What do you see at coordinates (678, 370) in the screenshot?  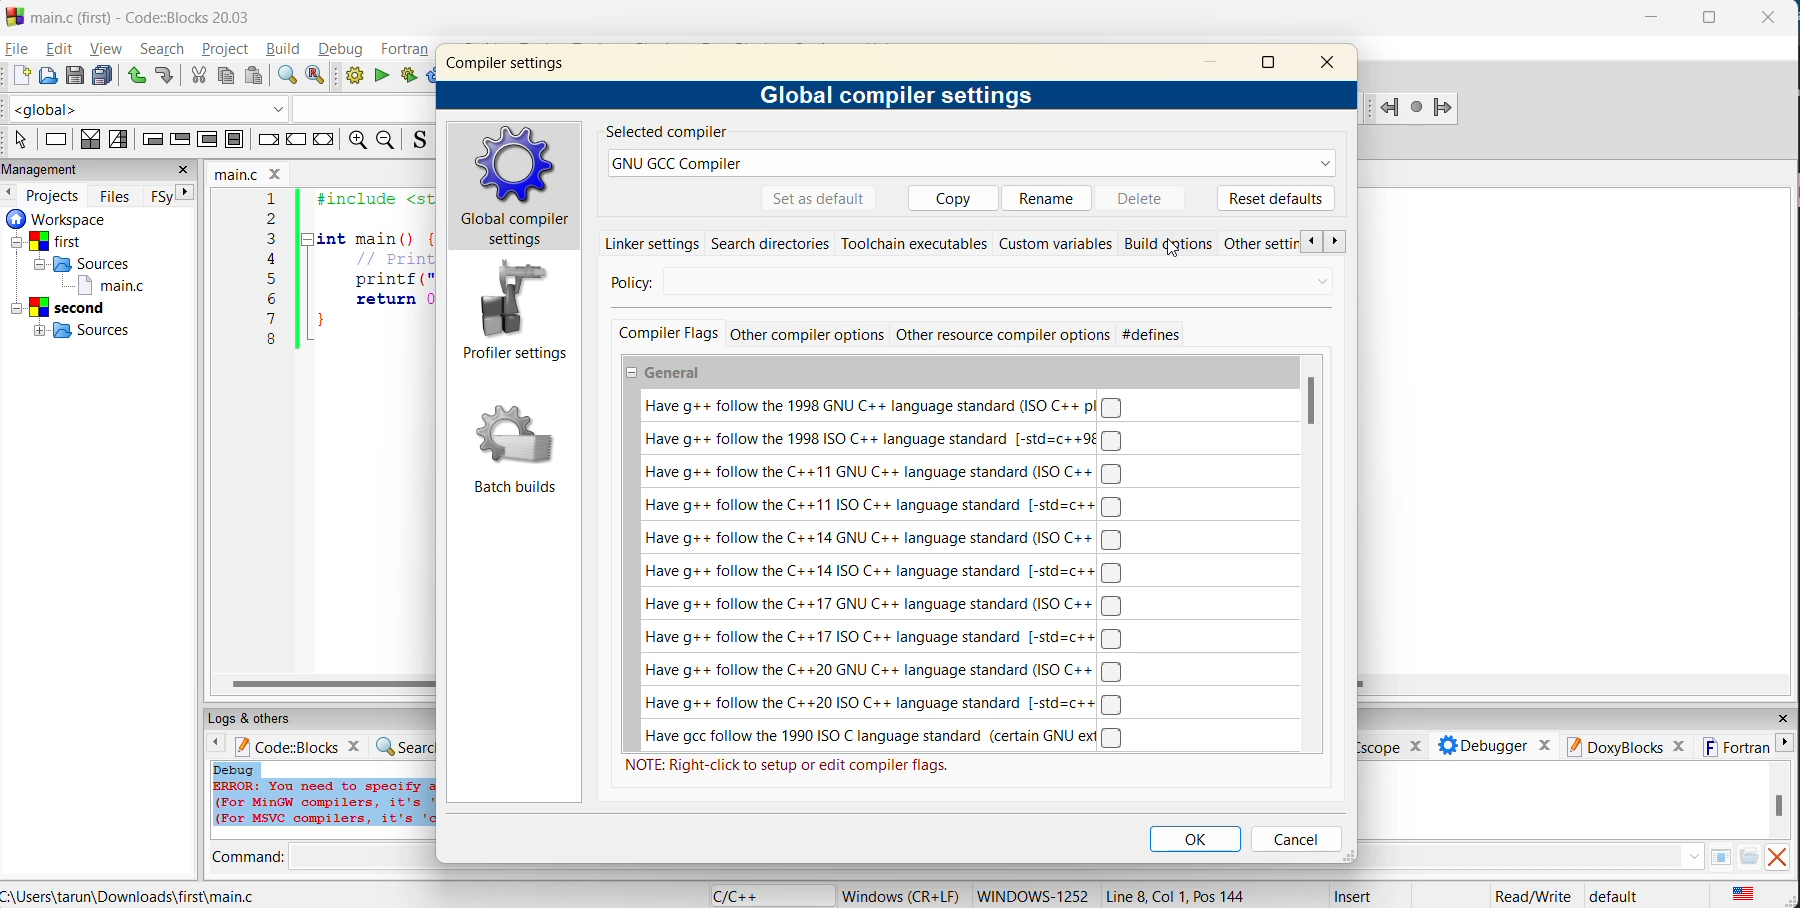 I see `general` at bounding box center [678, 370].